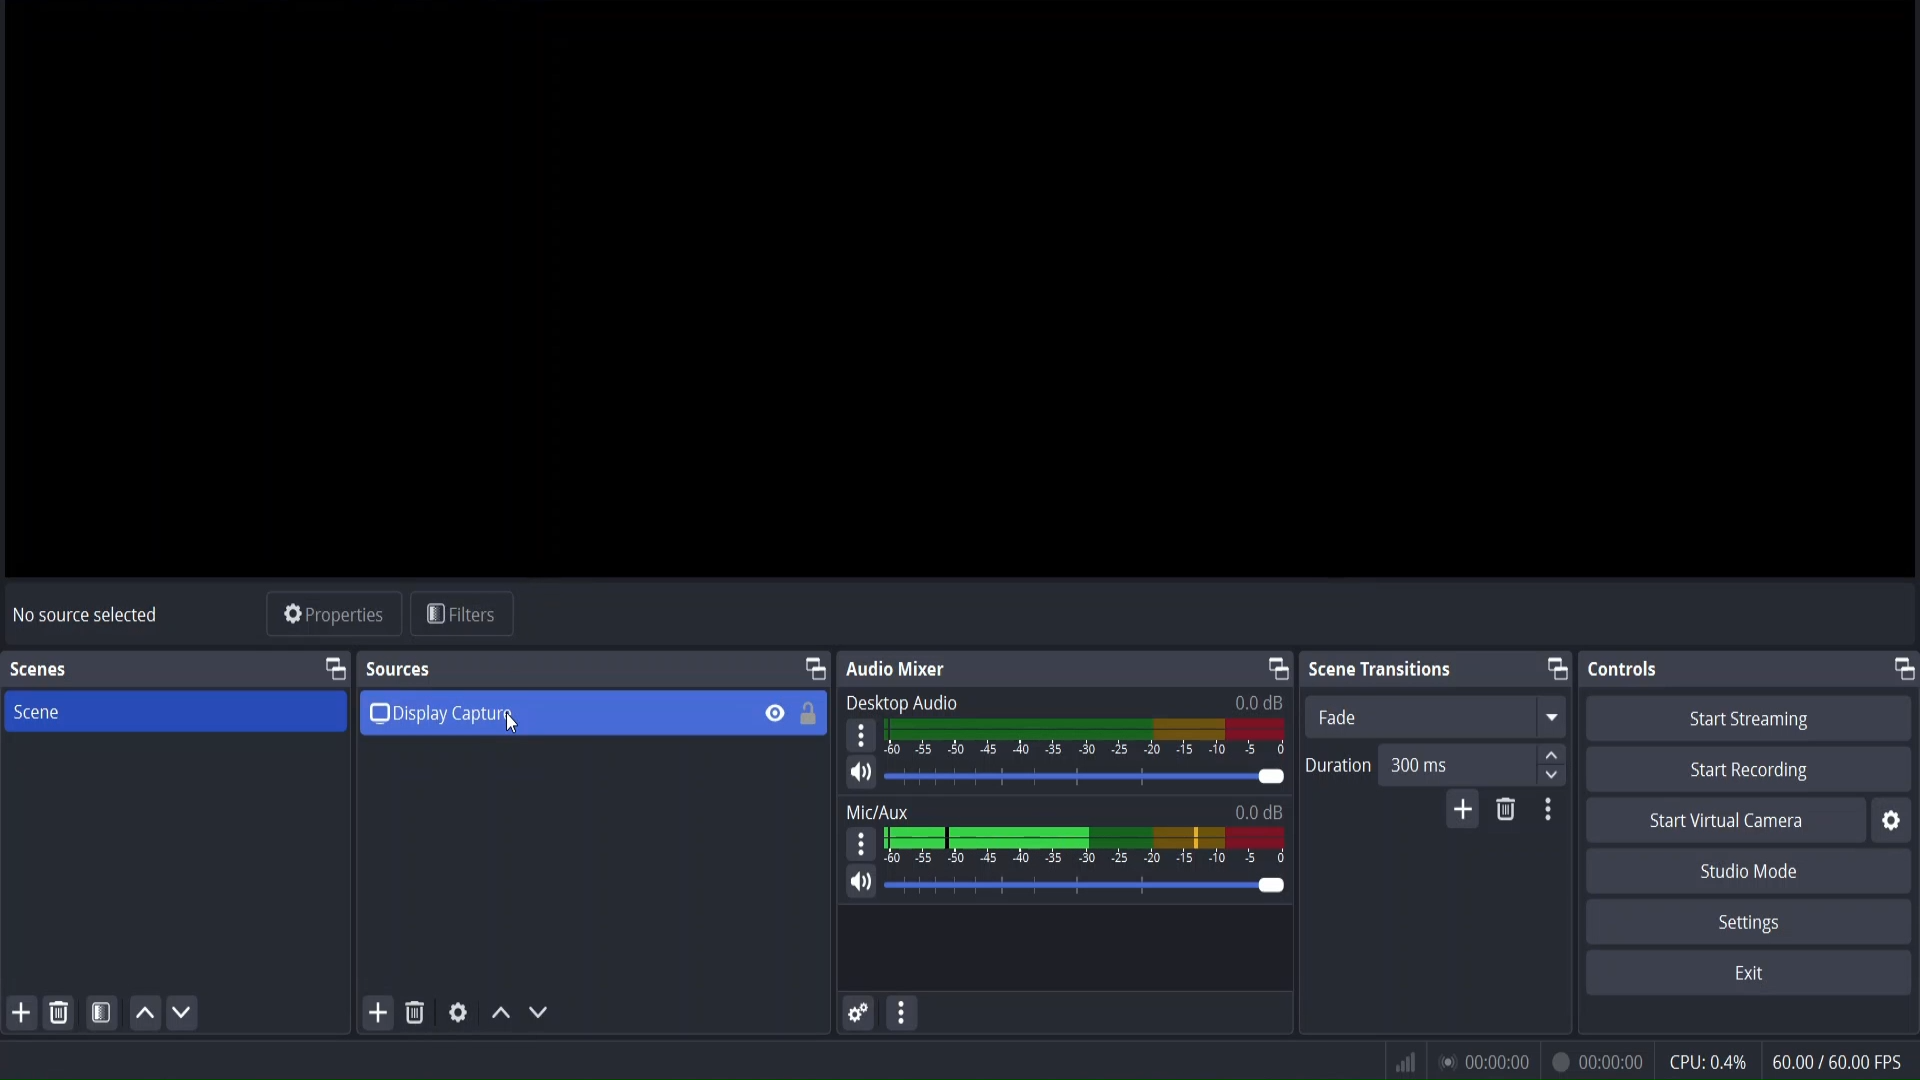 The height and width of the screenshot is (1080, 1920). Describe the element at coordinates (809, 714) in the screenshot. I see `lock` at that location.